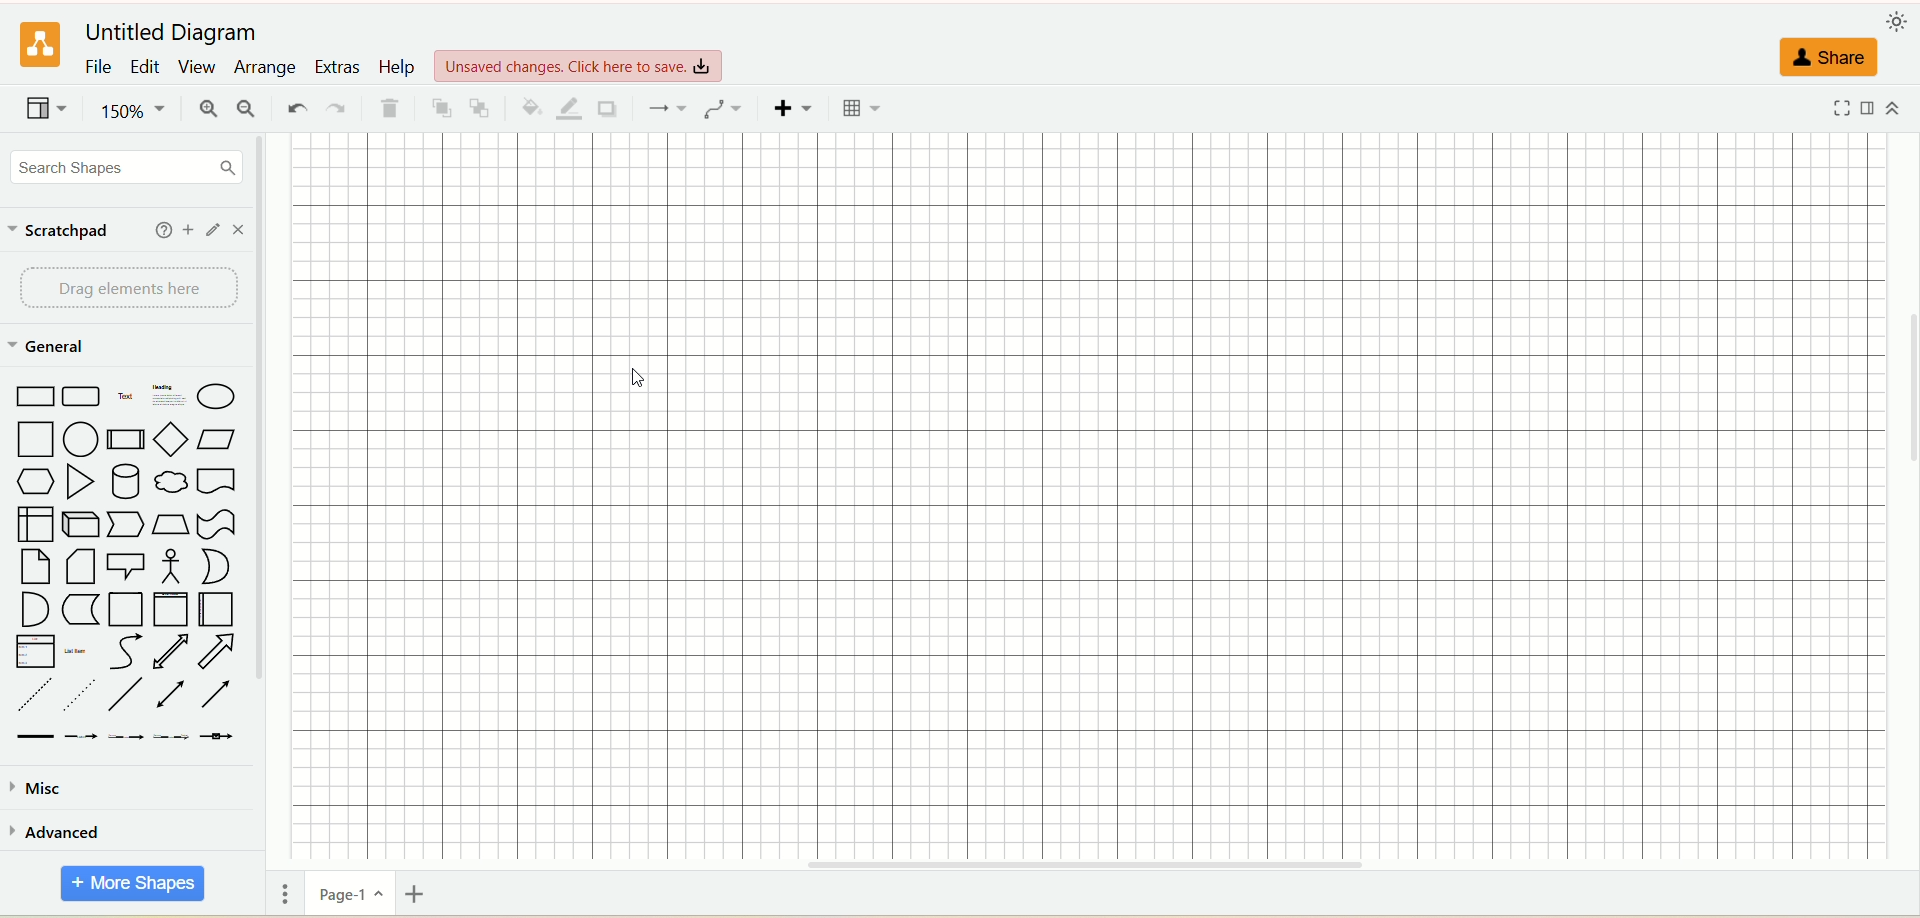 Image resolution: width=1920 pixels, height=918 pixels. What do you see at coordinates (32, 567) in the screenshot?
I see `note` at bounding box center [32, 567].